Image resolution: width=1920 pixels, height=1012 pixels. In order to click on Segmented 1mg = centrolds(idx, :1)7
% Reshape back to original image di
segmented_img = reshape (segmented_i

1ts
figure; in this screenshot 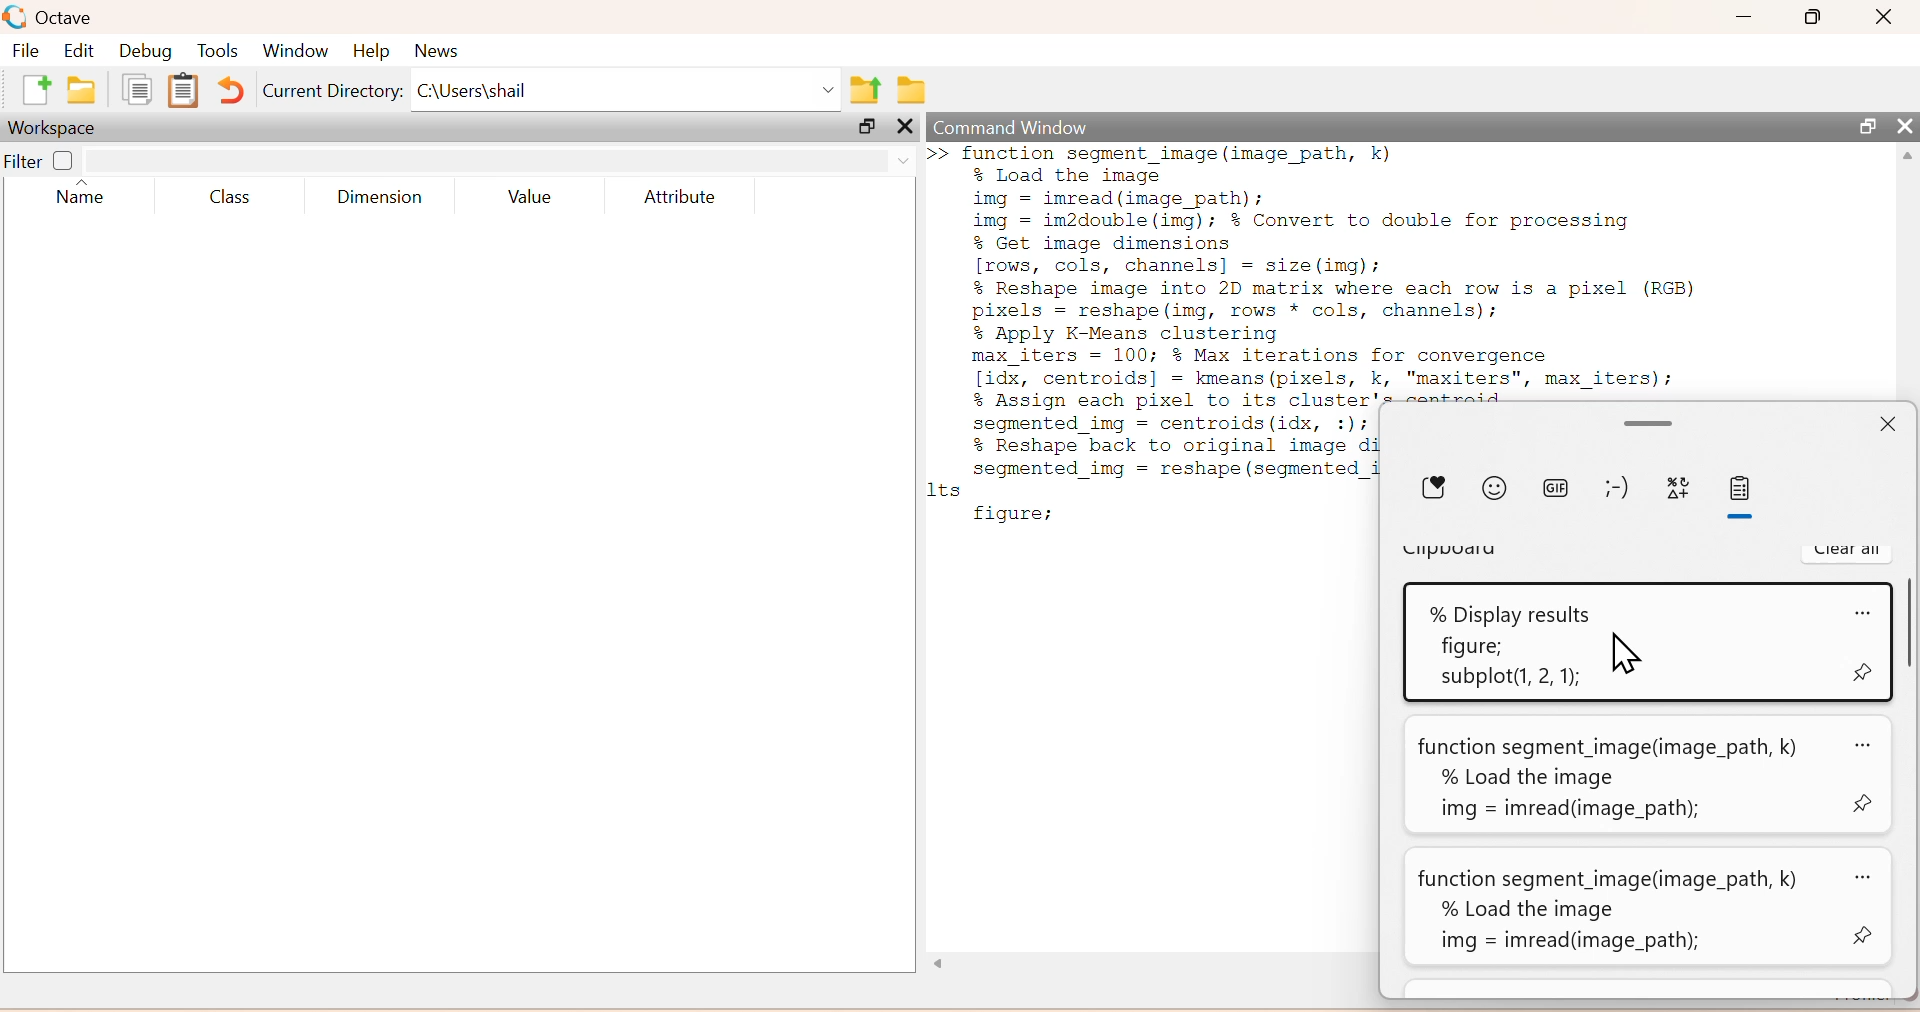, I will do `click(1154, 468)`.